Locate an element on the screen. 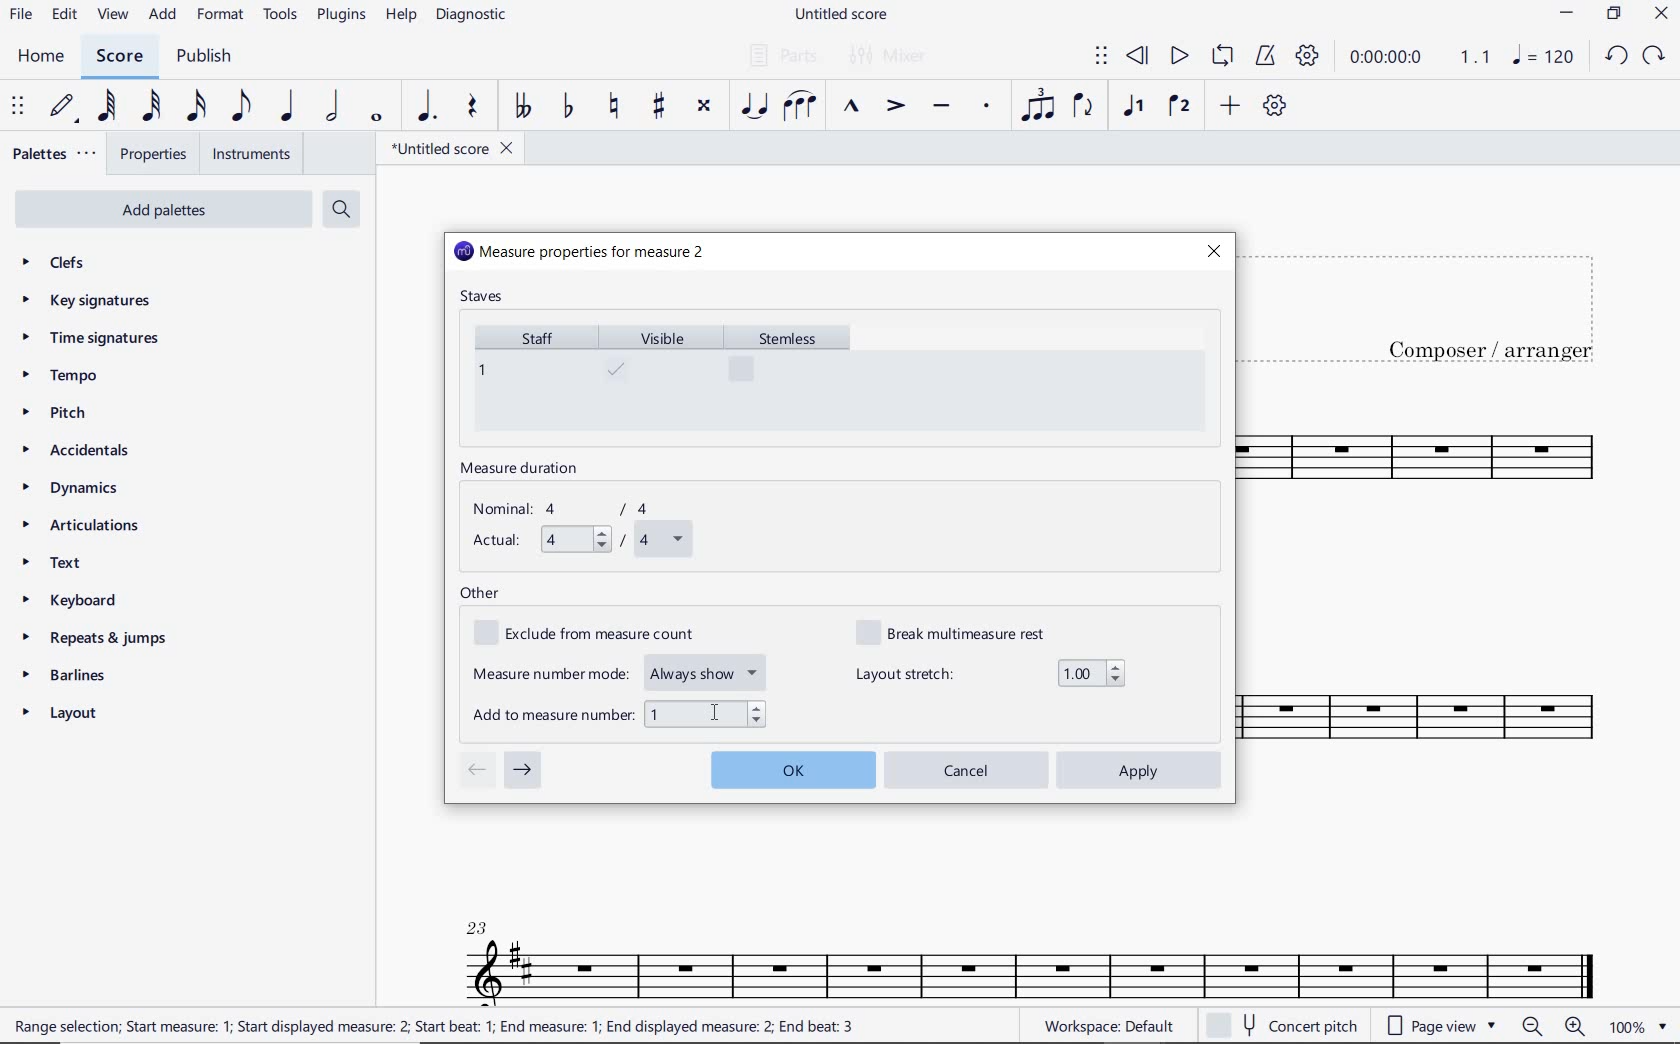 Image resolution: width=1680 pixels, height=1044 pixels. title is located at coordinates (1438, 304).